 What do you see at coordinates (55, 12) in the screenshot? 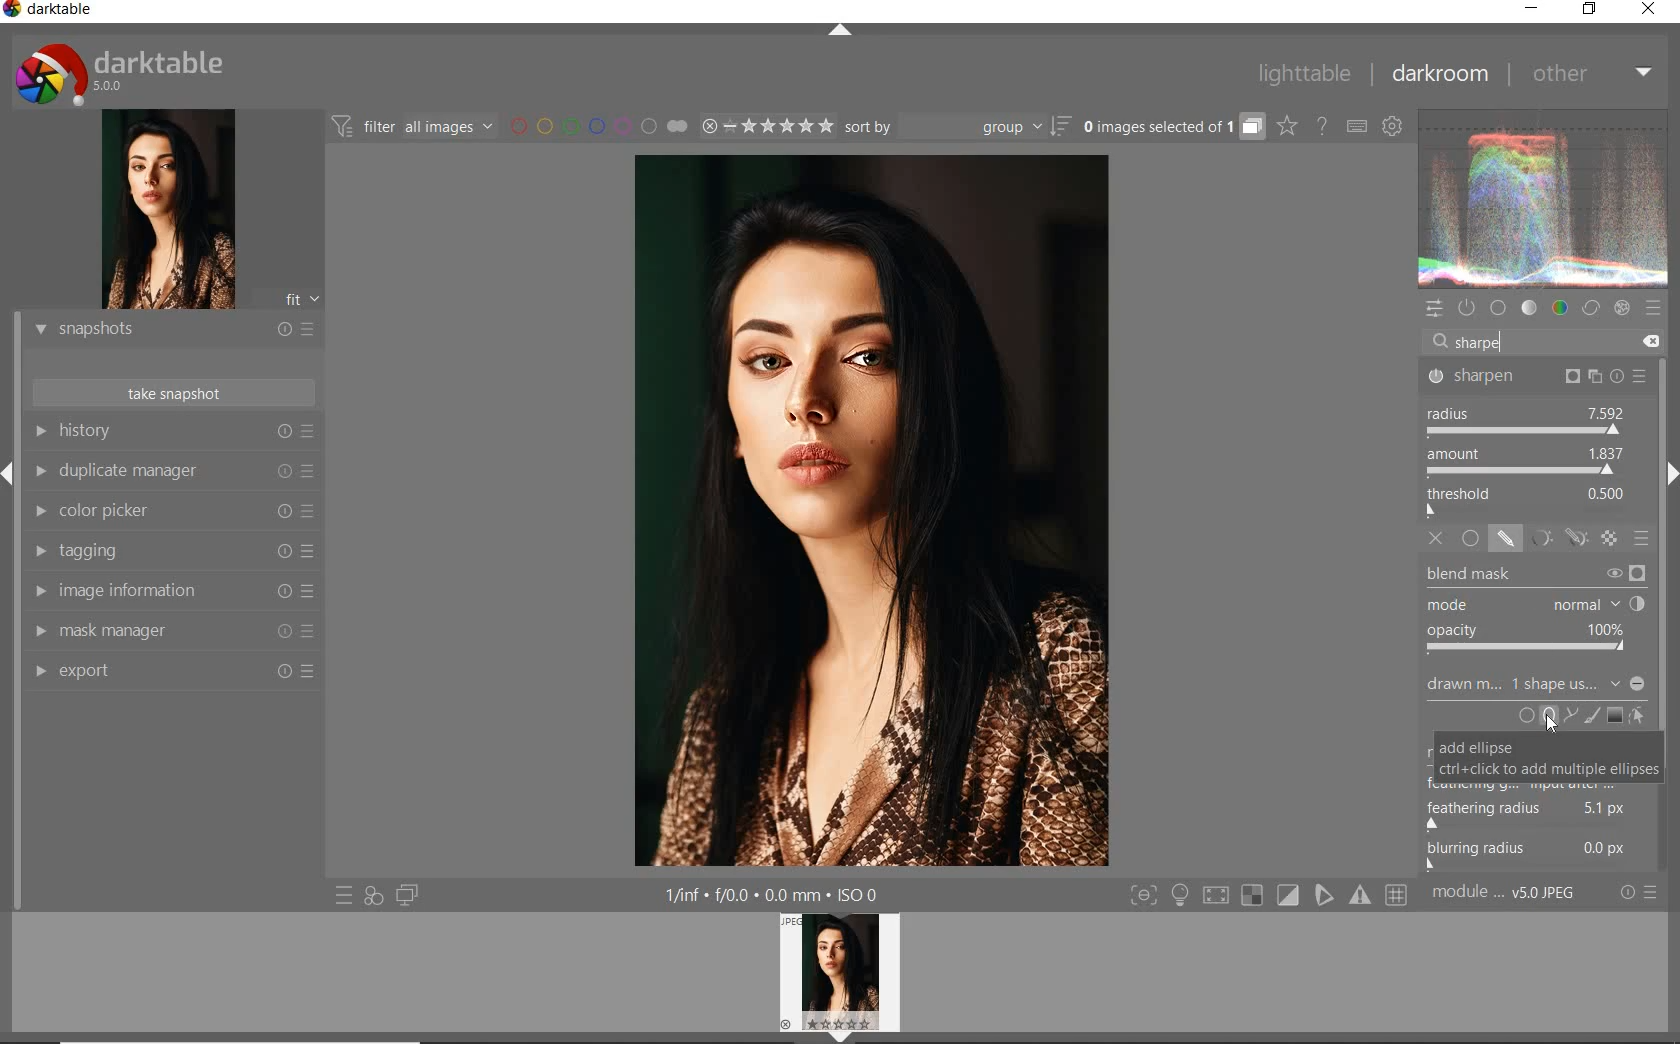
I see `SYSTEM NAME` at bounding box center [55, 12].